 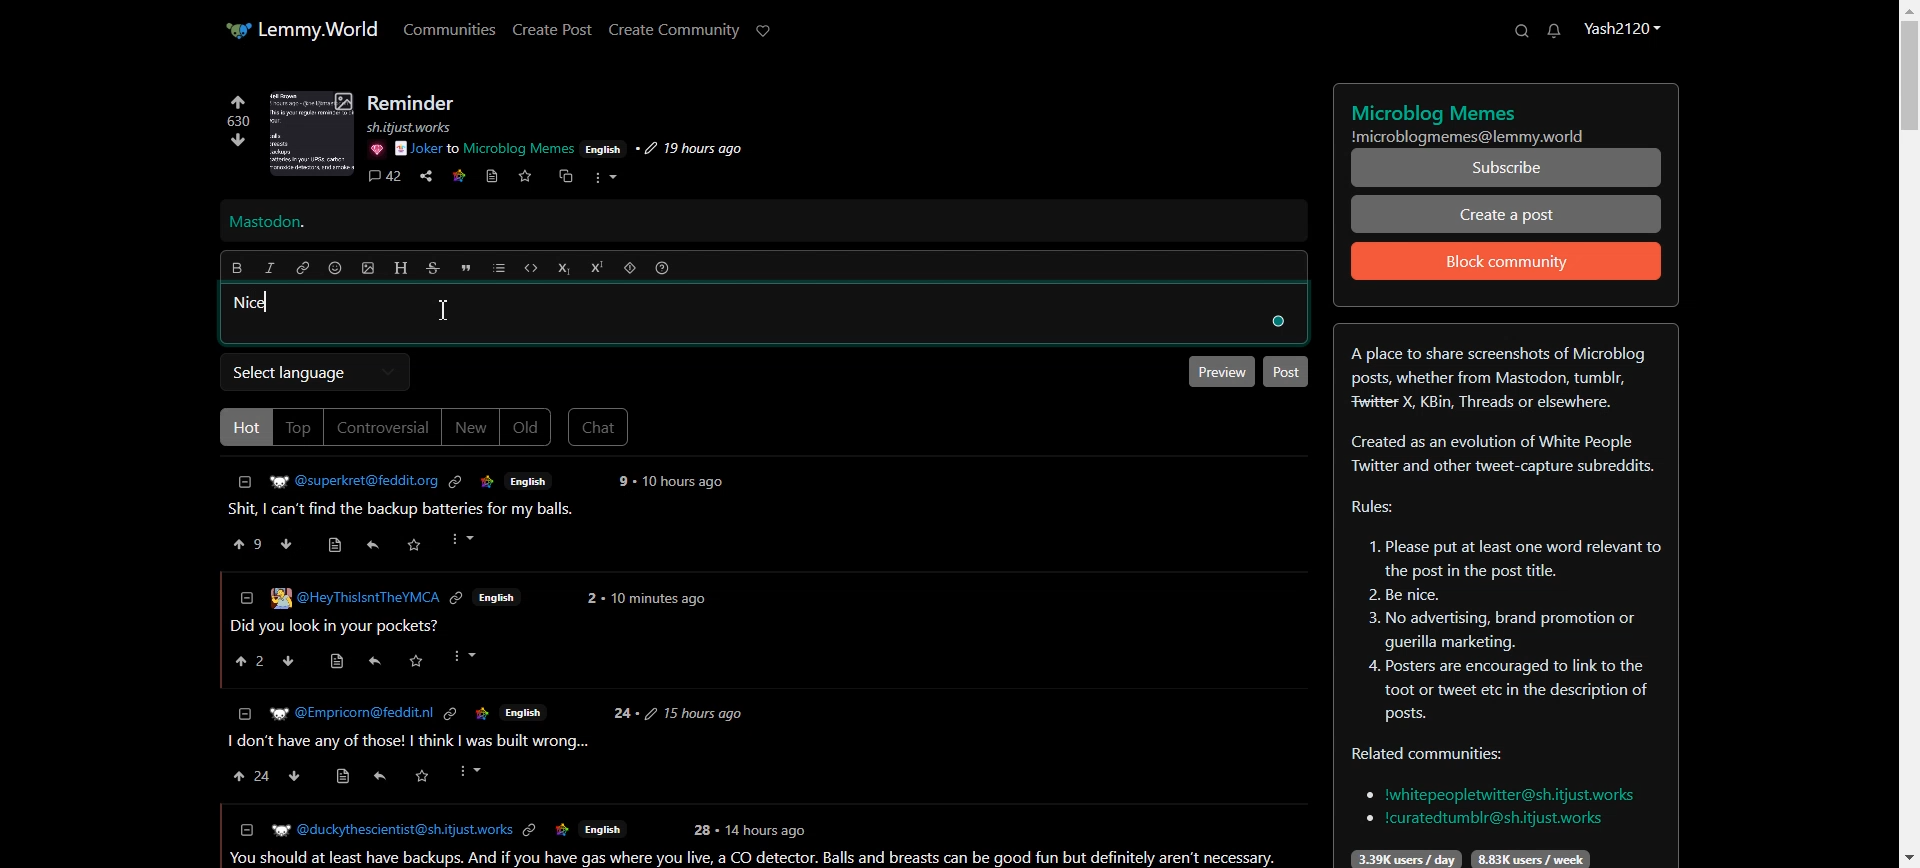 What do you see at coordinates (472, 771) in the screenshot?
I see `` at bounding box center [472, 771].